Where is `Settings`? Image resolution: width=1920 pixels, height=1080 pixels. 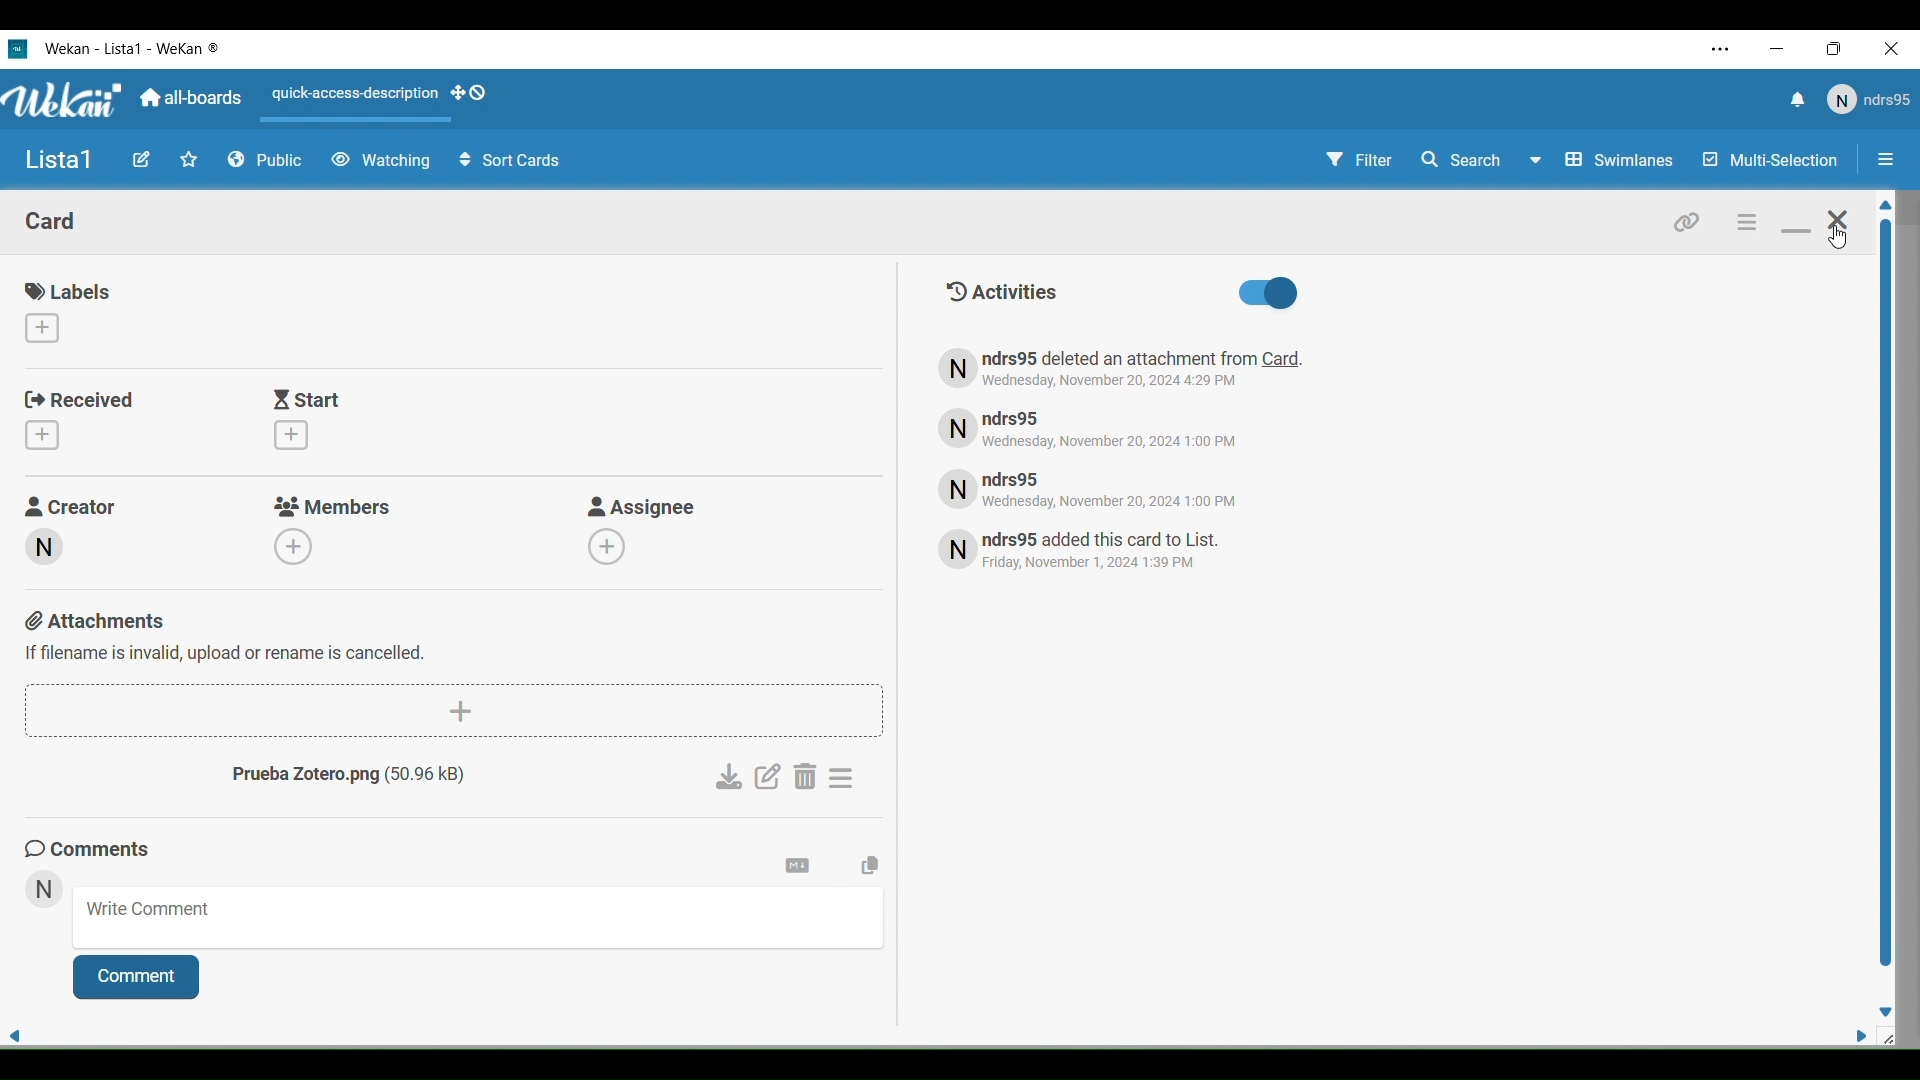 Settings is located at coordinates (1744, 221).